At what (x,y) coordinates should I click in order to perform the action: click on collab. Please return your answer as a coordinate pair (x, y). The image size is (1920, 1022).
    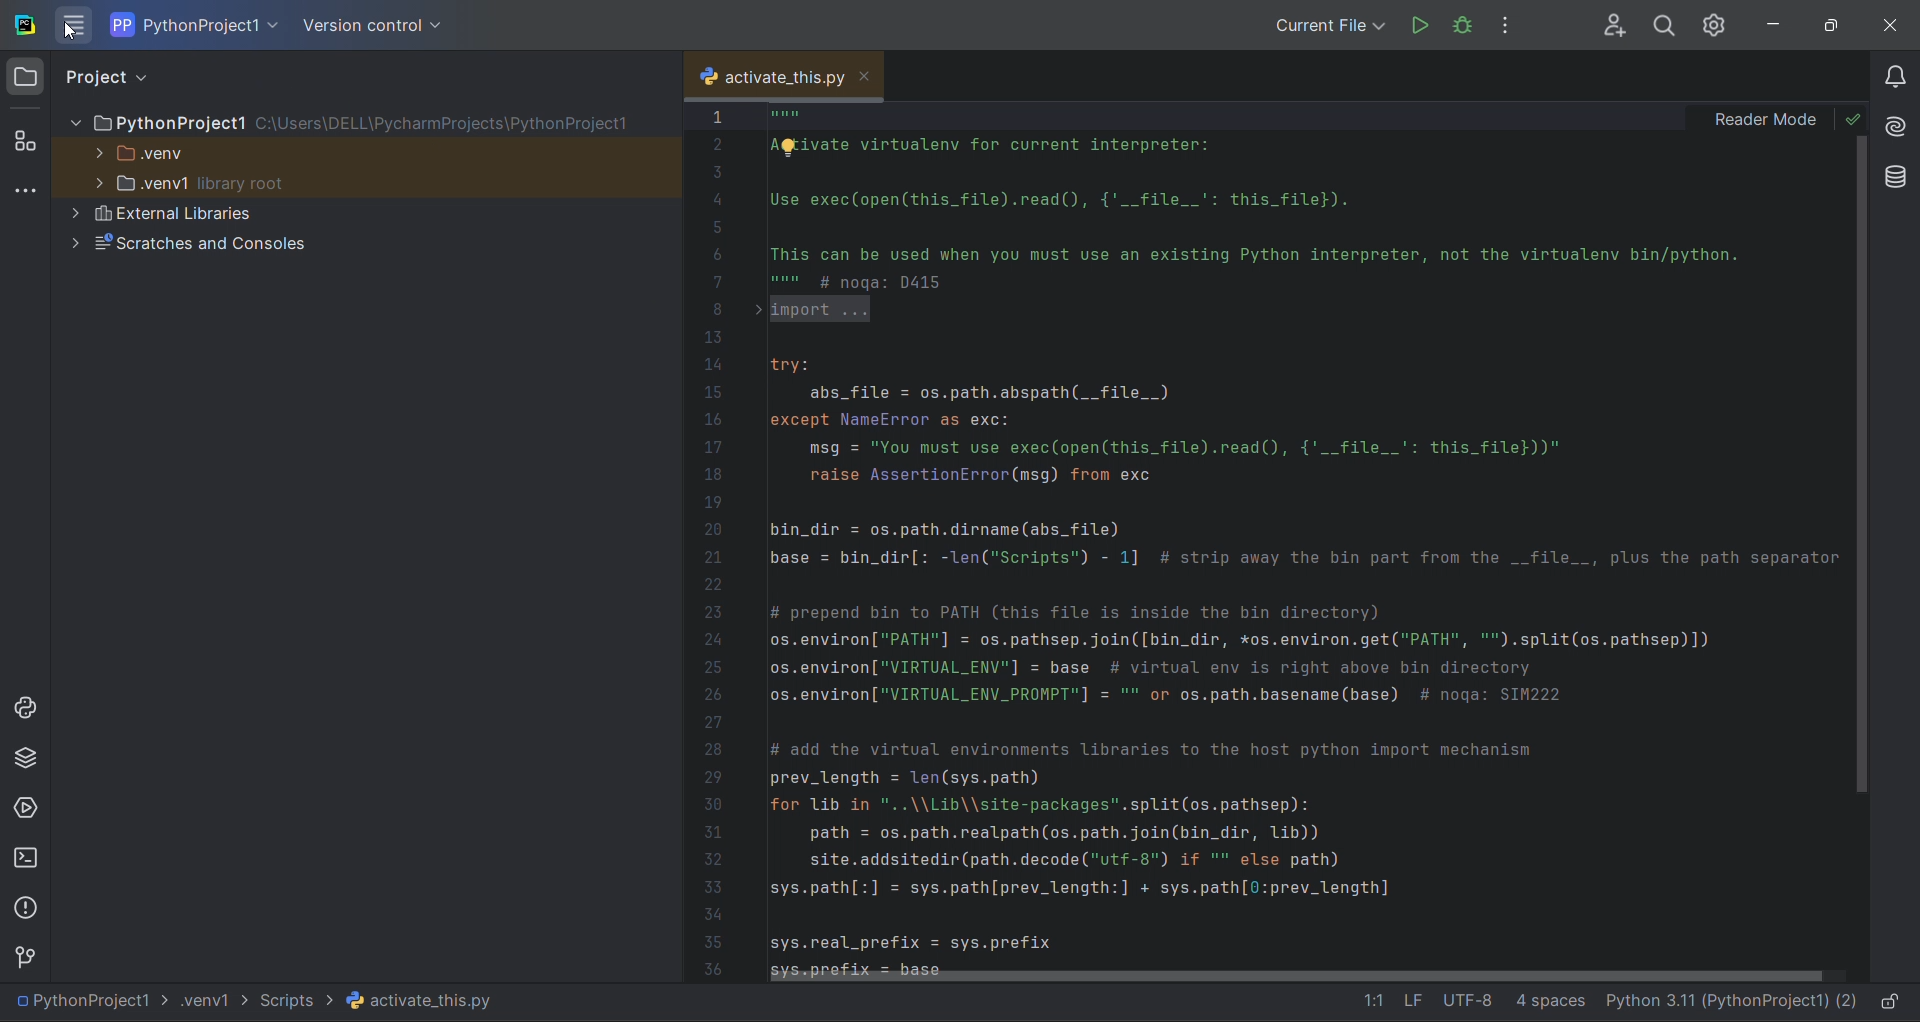
    Looking at the image, I should click on (1608, 23).